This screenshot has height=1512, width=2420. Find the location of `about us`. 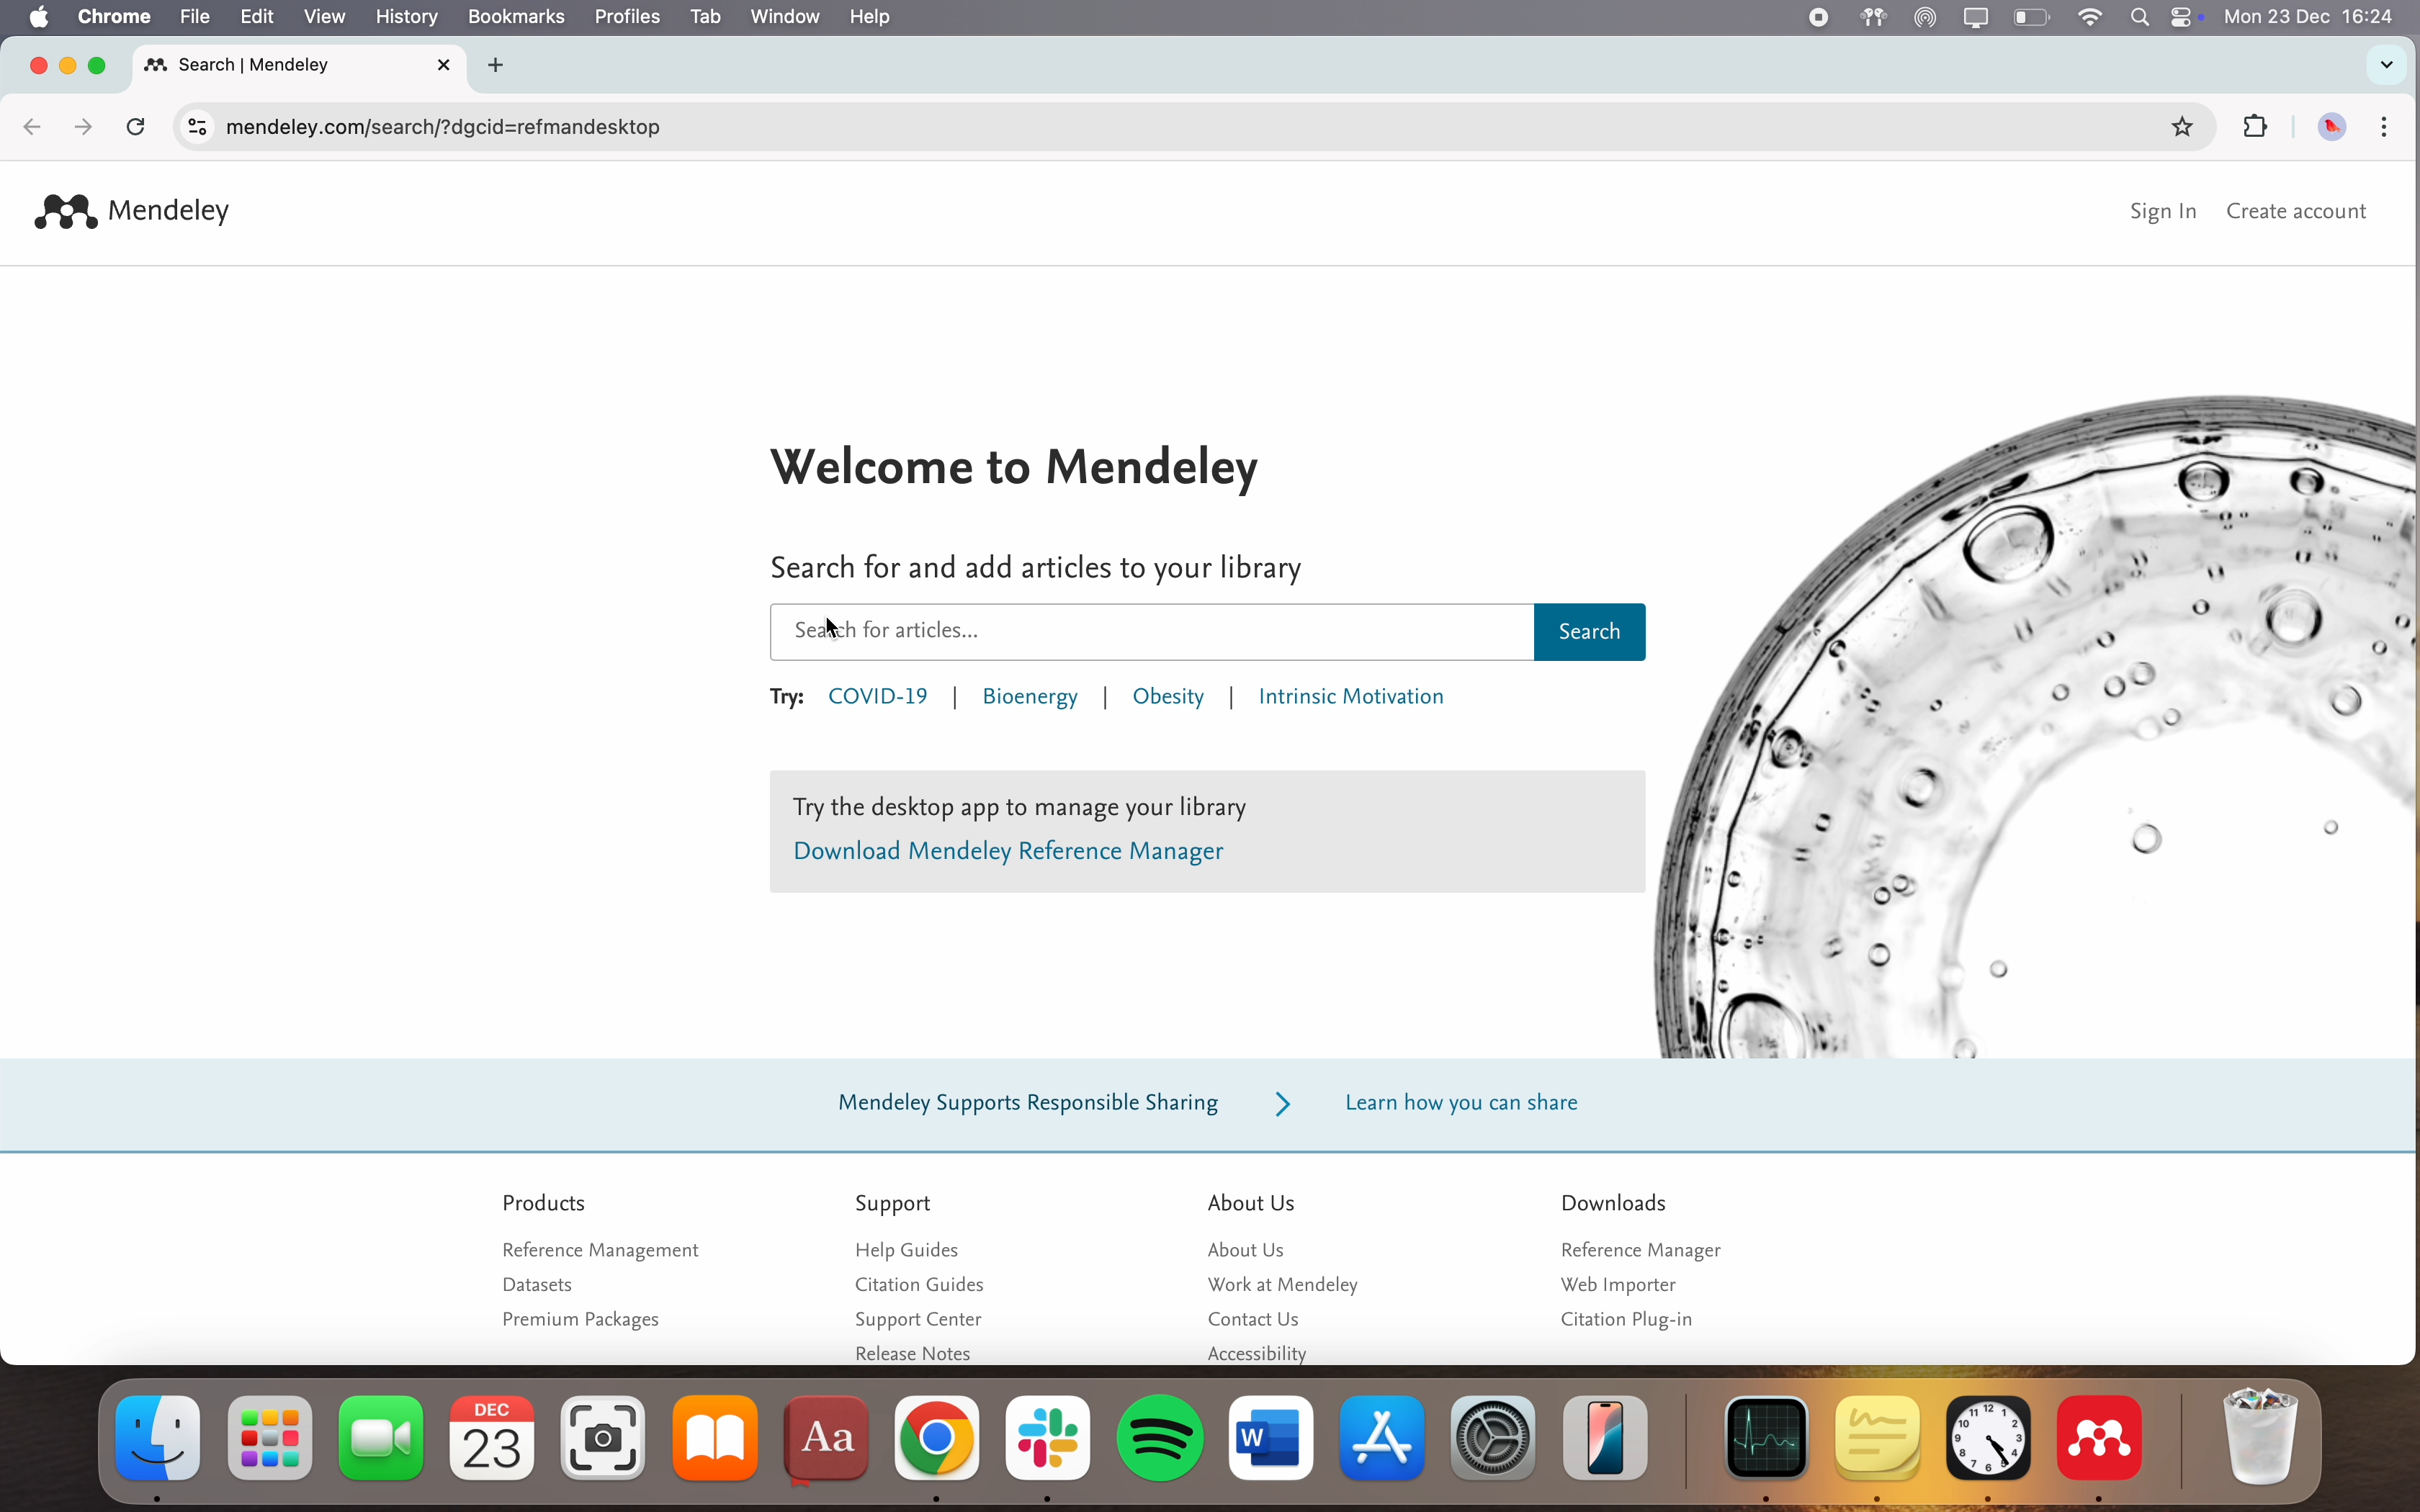

about us is located at coordinates (1251, 1200).